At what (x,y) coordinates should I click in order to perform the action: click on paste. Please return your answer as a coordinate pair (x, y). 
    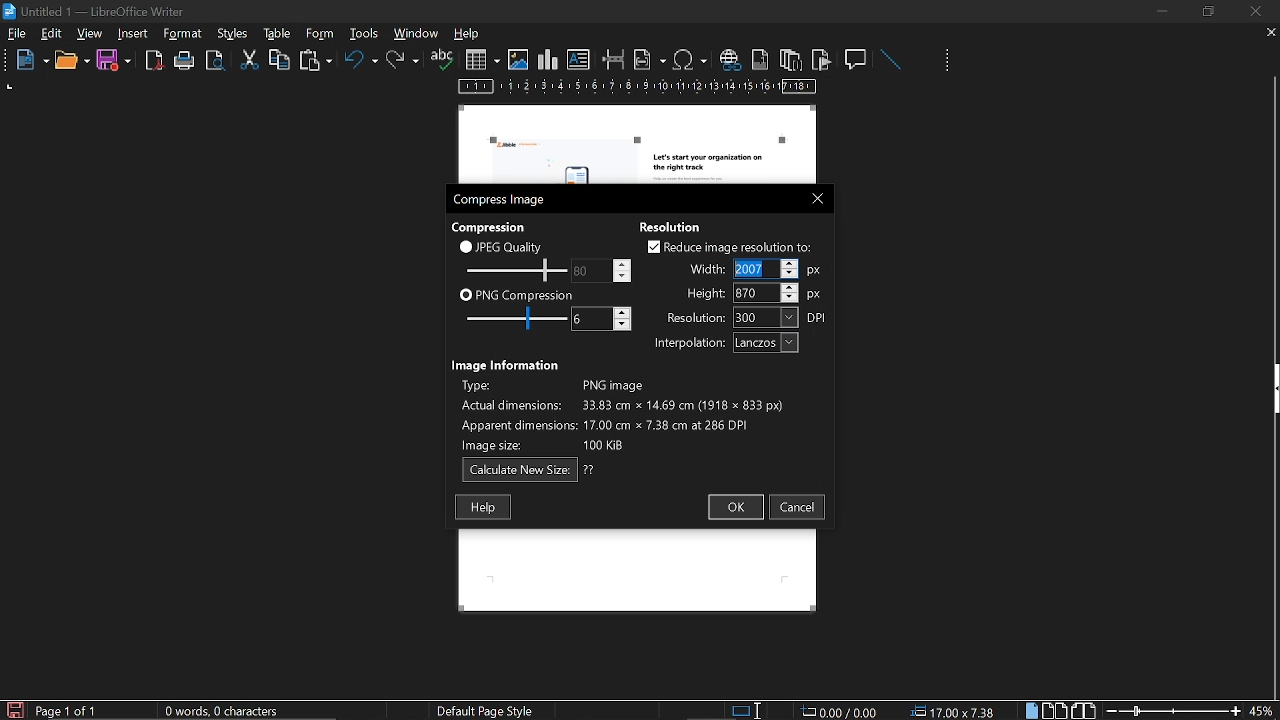
    Looking at the image, I should click on (314, 62).